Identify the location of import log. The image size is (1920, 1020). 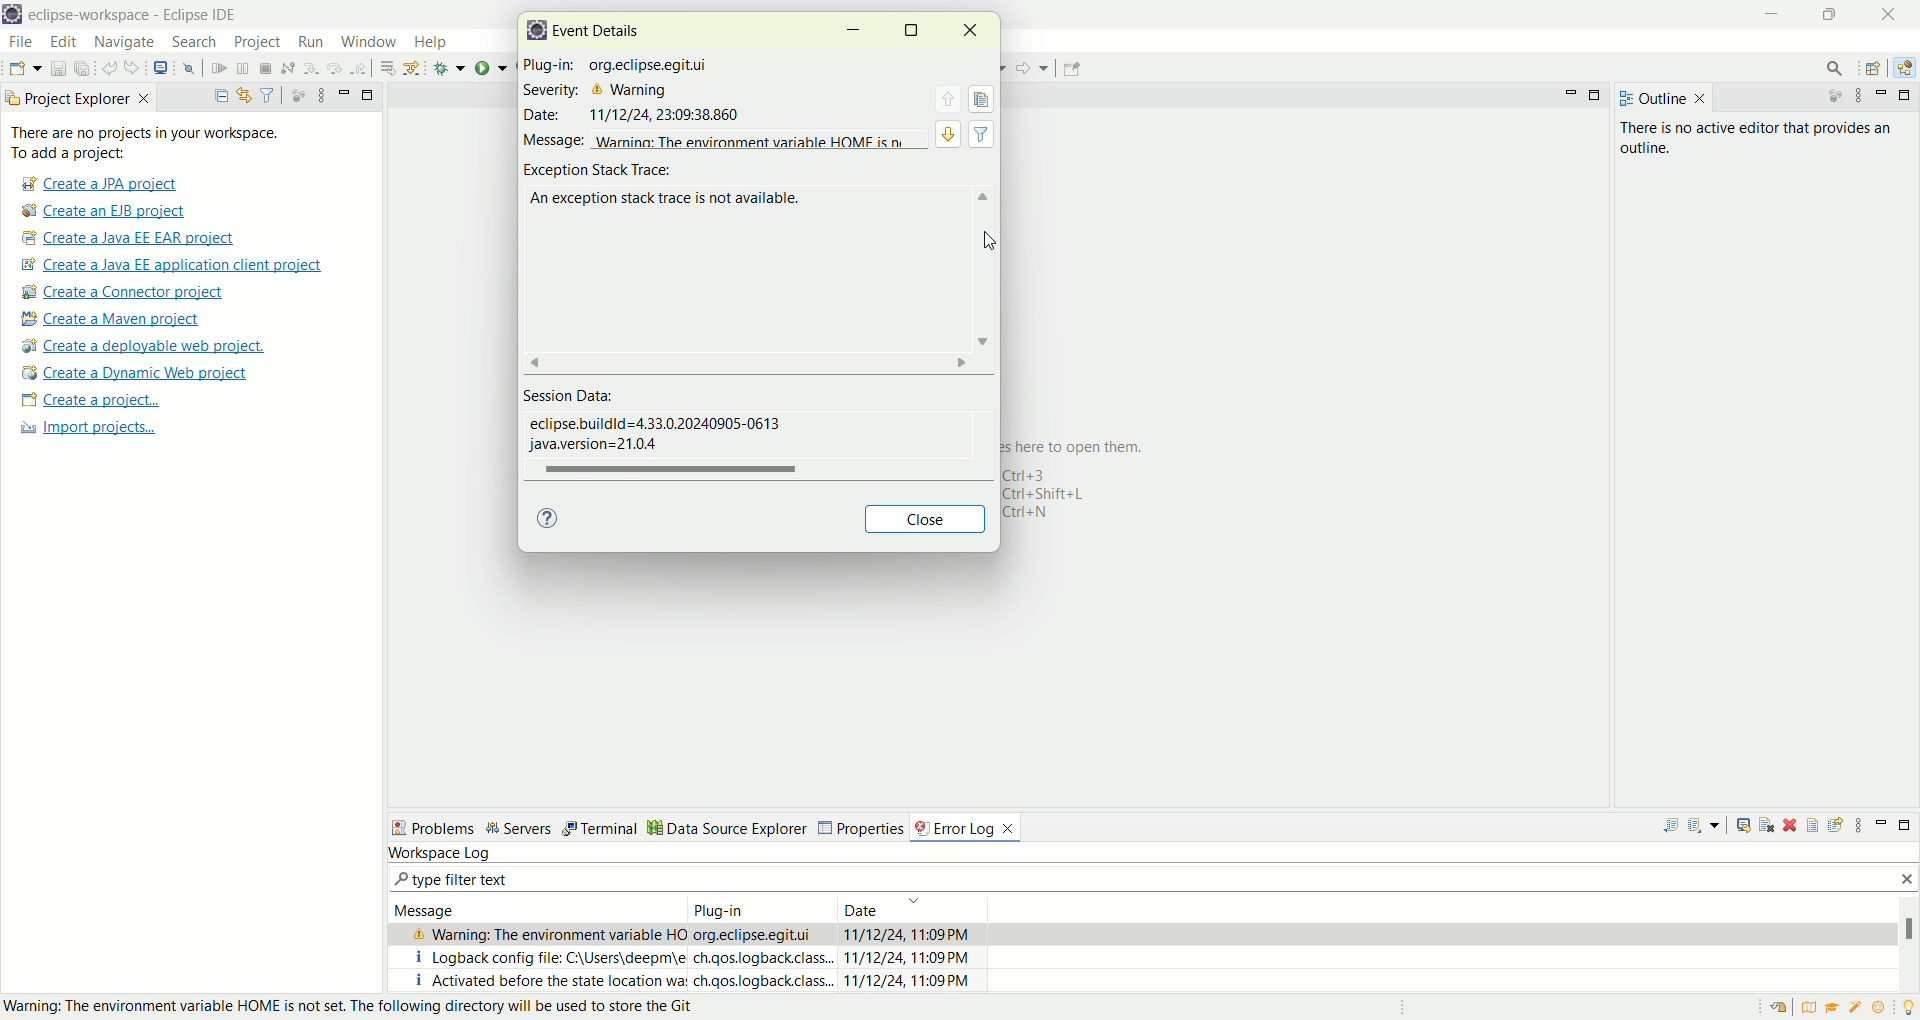
(1707, 829).